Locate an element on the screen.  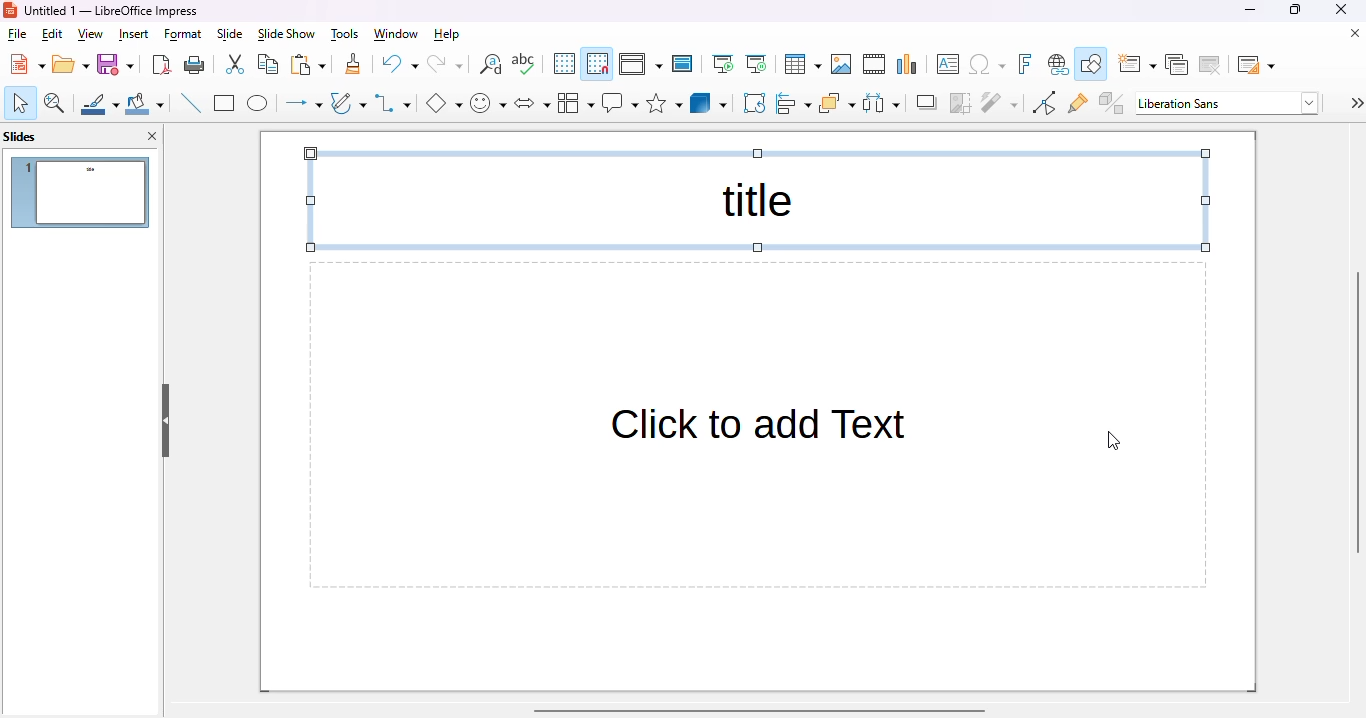
open is located at coordinates (71, 64).